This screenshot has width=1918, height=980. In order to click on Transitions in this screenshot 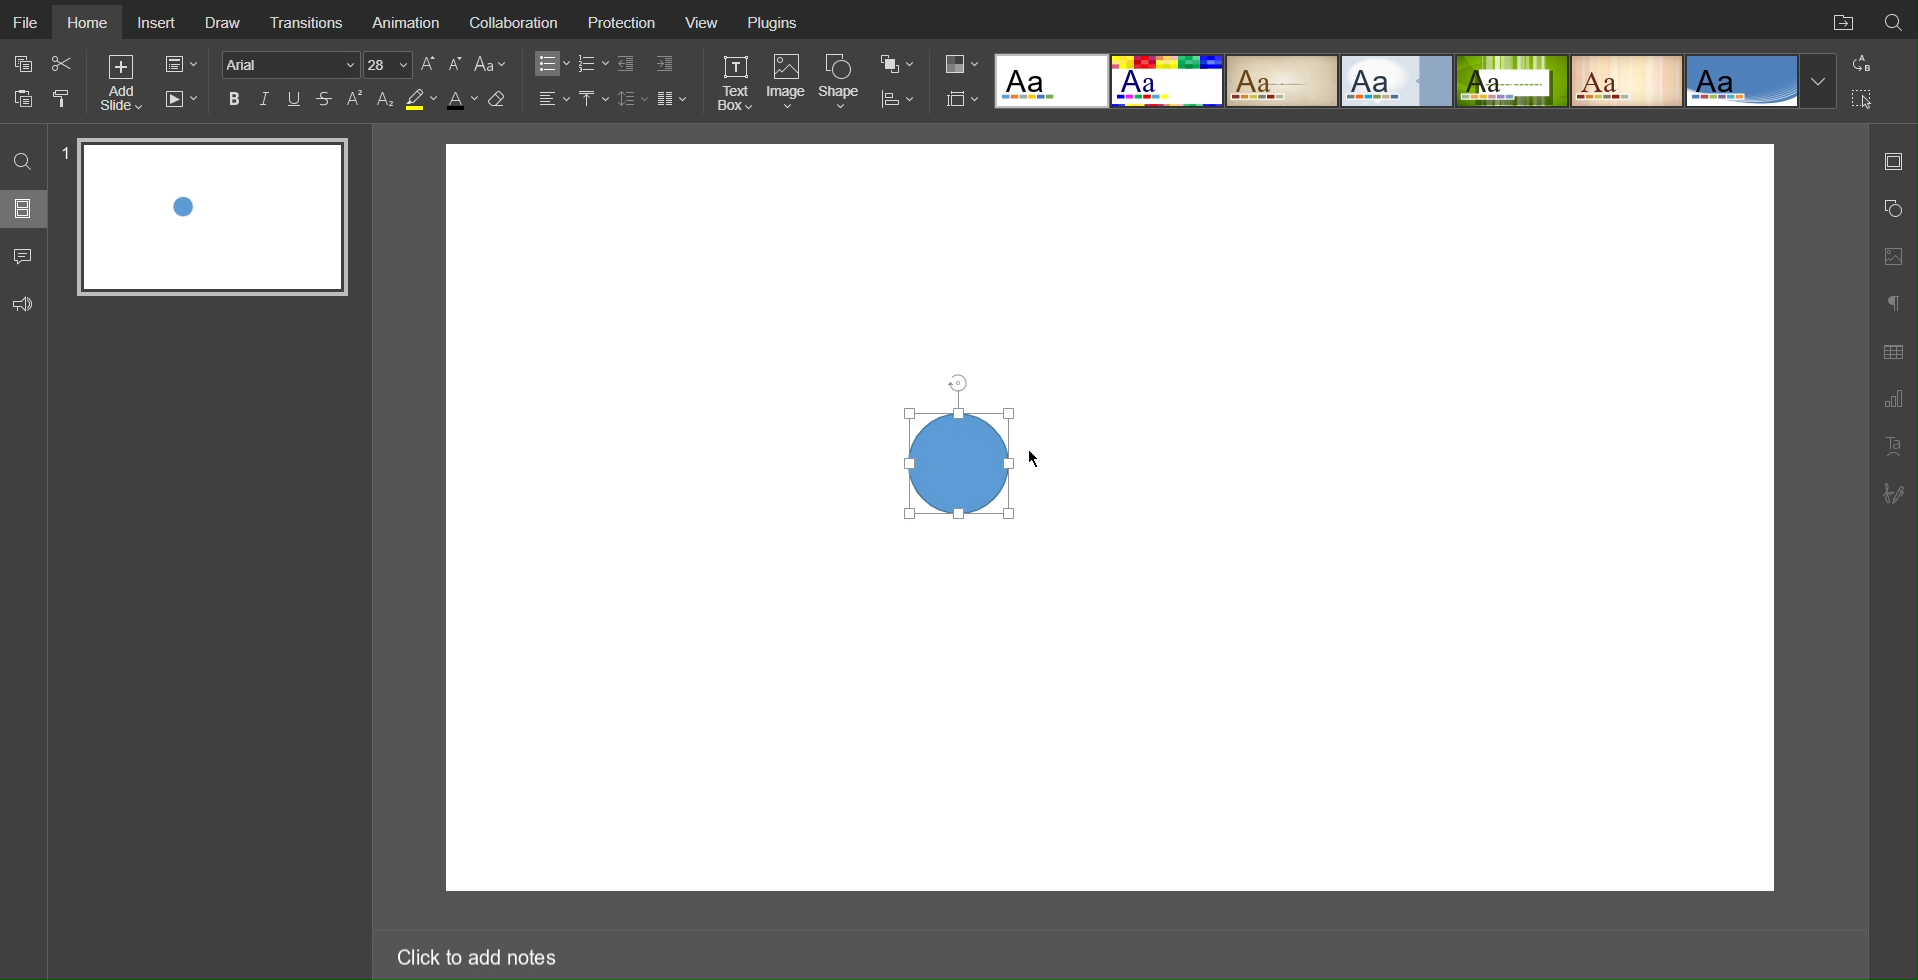, I will do `click(310, 19)`.